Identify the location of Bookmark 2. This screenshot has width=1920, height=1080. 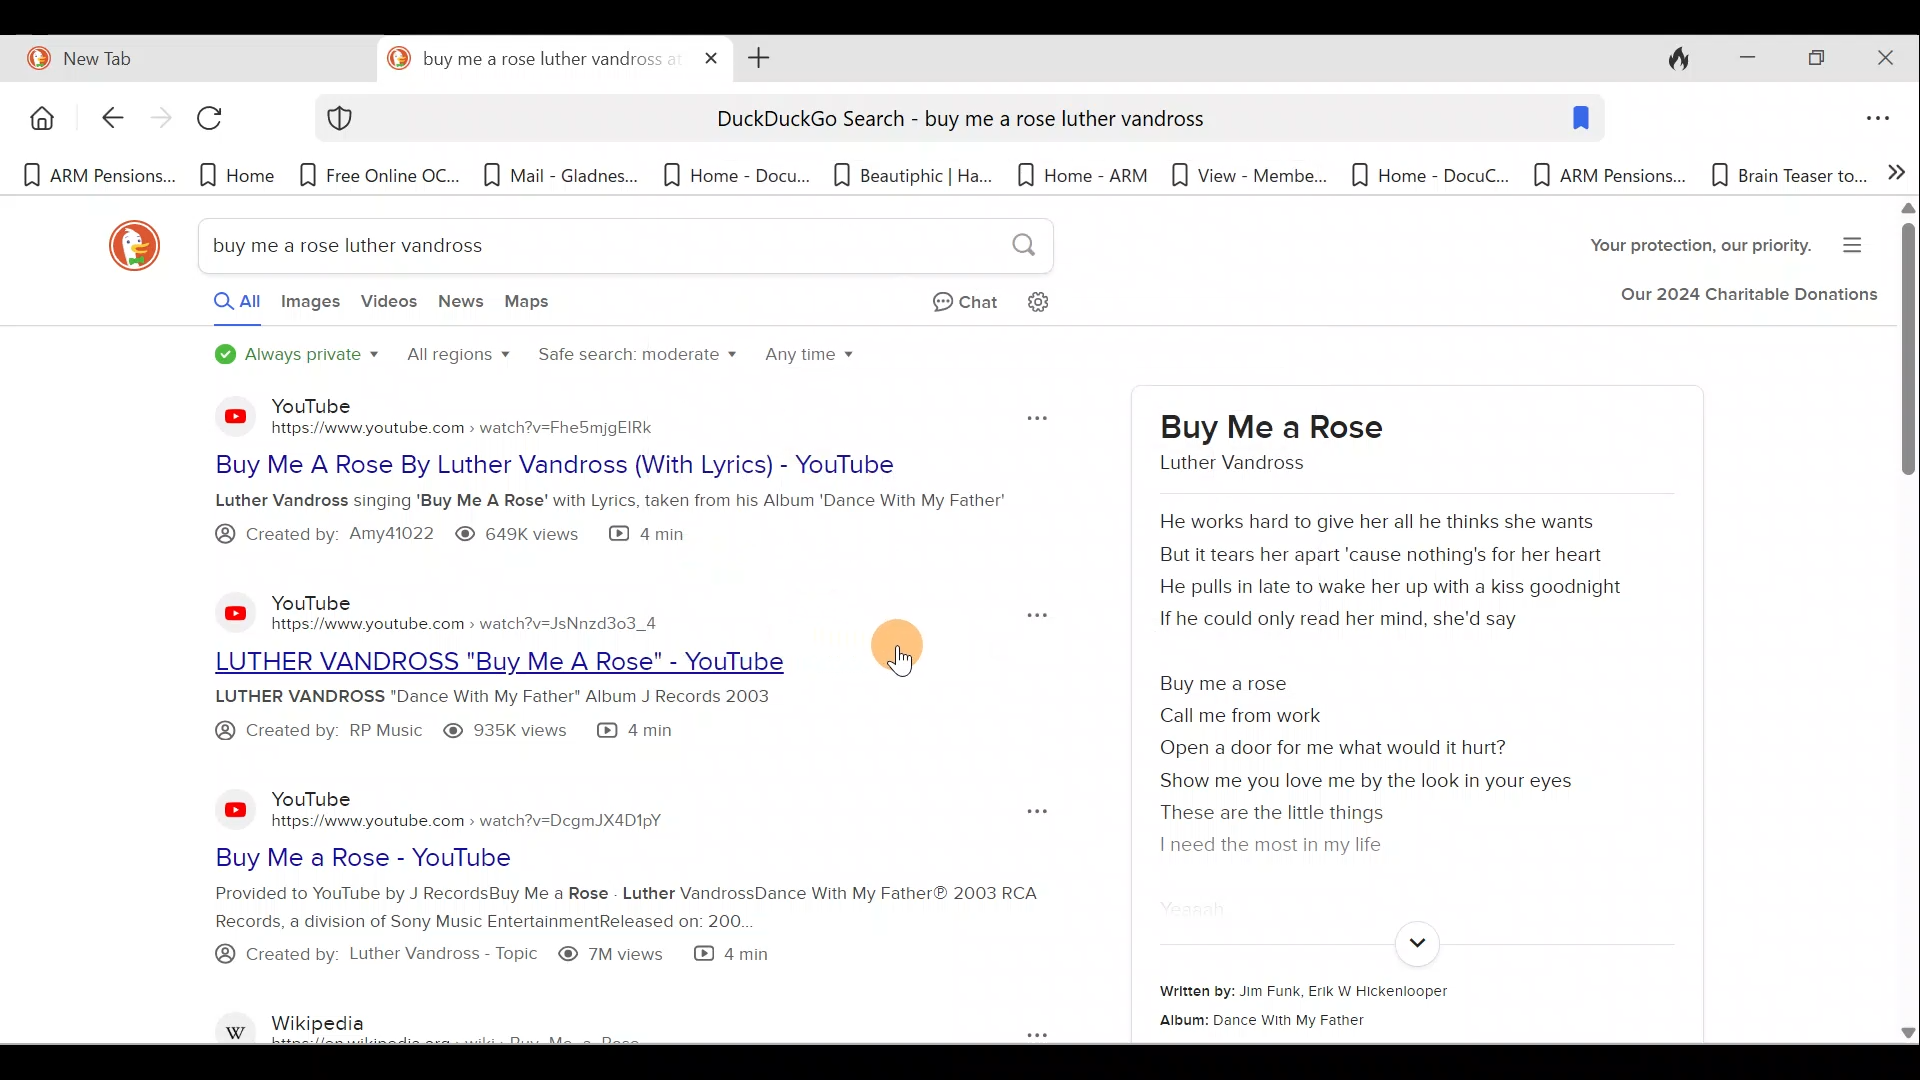
(237, 175).